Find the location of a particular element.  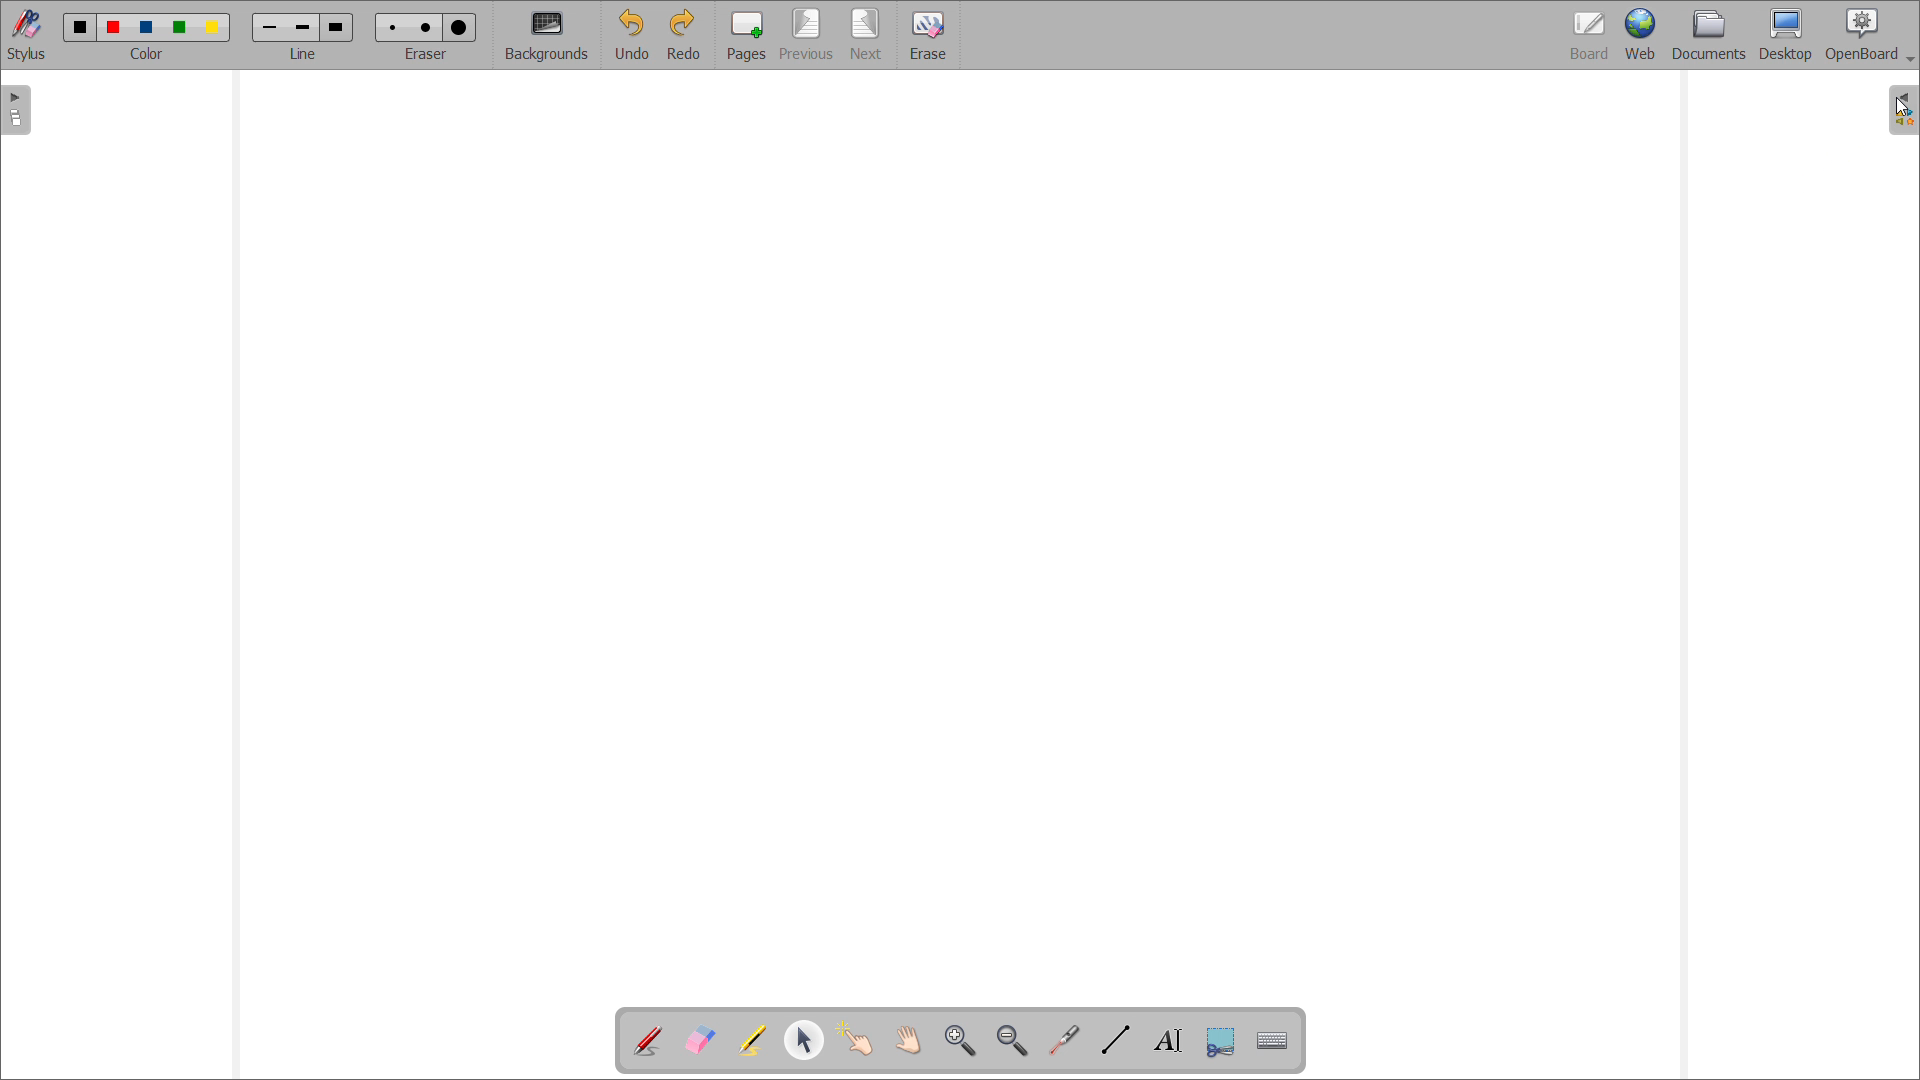

draw lines is located at coordinates (1114, 1040).